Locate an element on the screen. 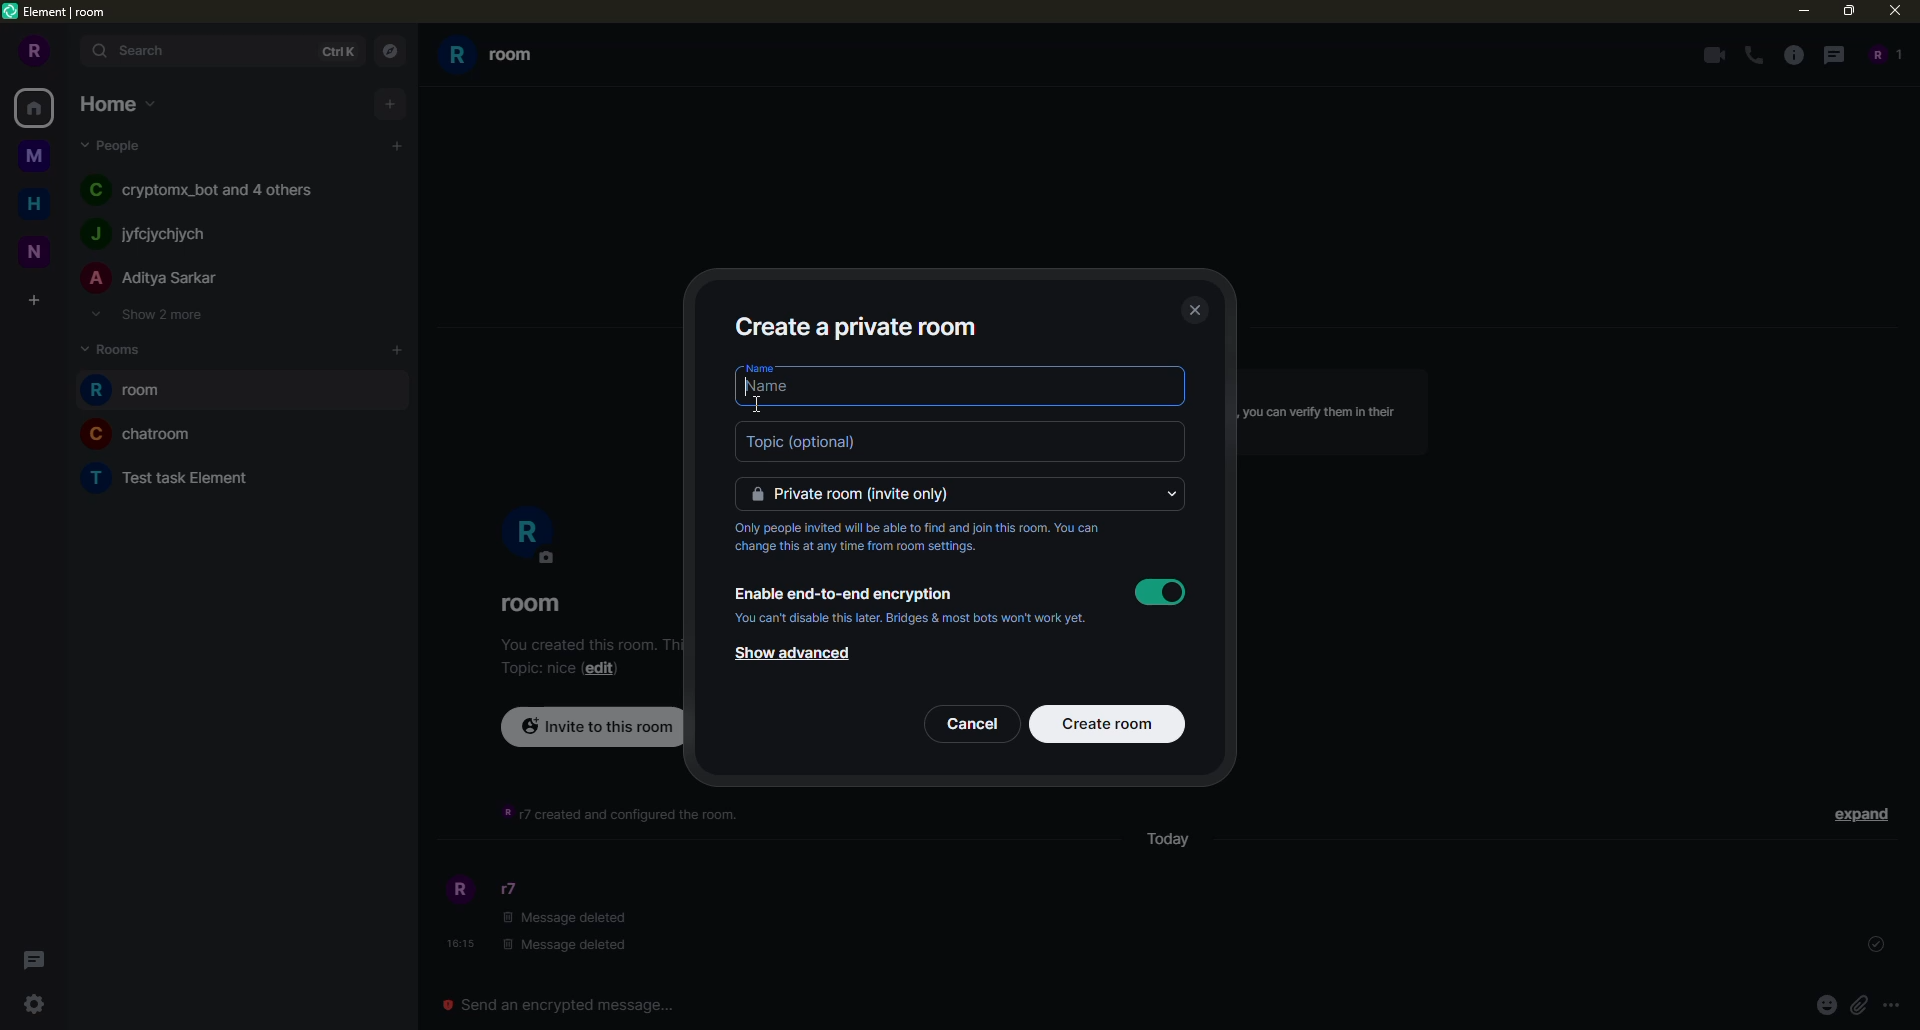 The width and height of the screenshot is (1920, 1030). create private room is located at coordinates (860, 327).